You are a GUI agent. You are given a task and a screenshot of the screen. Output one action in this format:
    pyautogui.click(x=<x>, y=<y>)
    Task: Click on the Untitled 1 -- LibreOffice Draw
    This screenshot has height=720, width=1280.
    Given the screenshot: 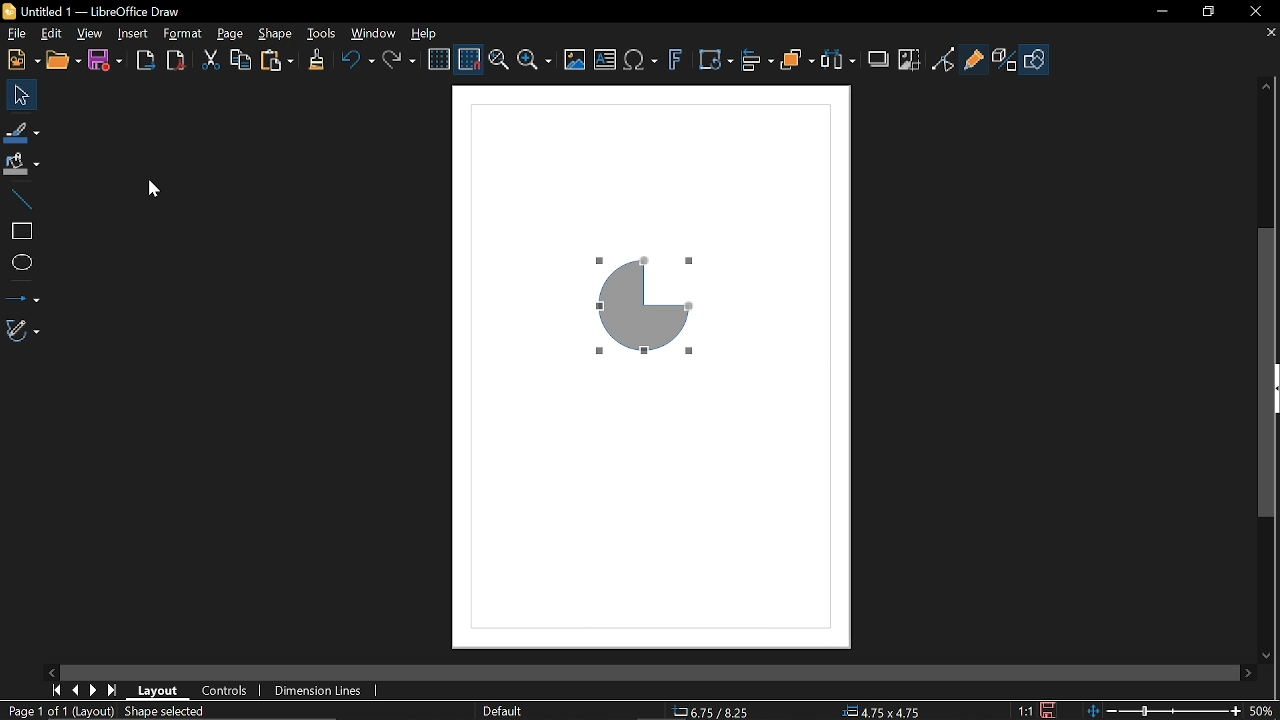 What is the action you would take?
    pyautogui.click(x=125, y=10)
    